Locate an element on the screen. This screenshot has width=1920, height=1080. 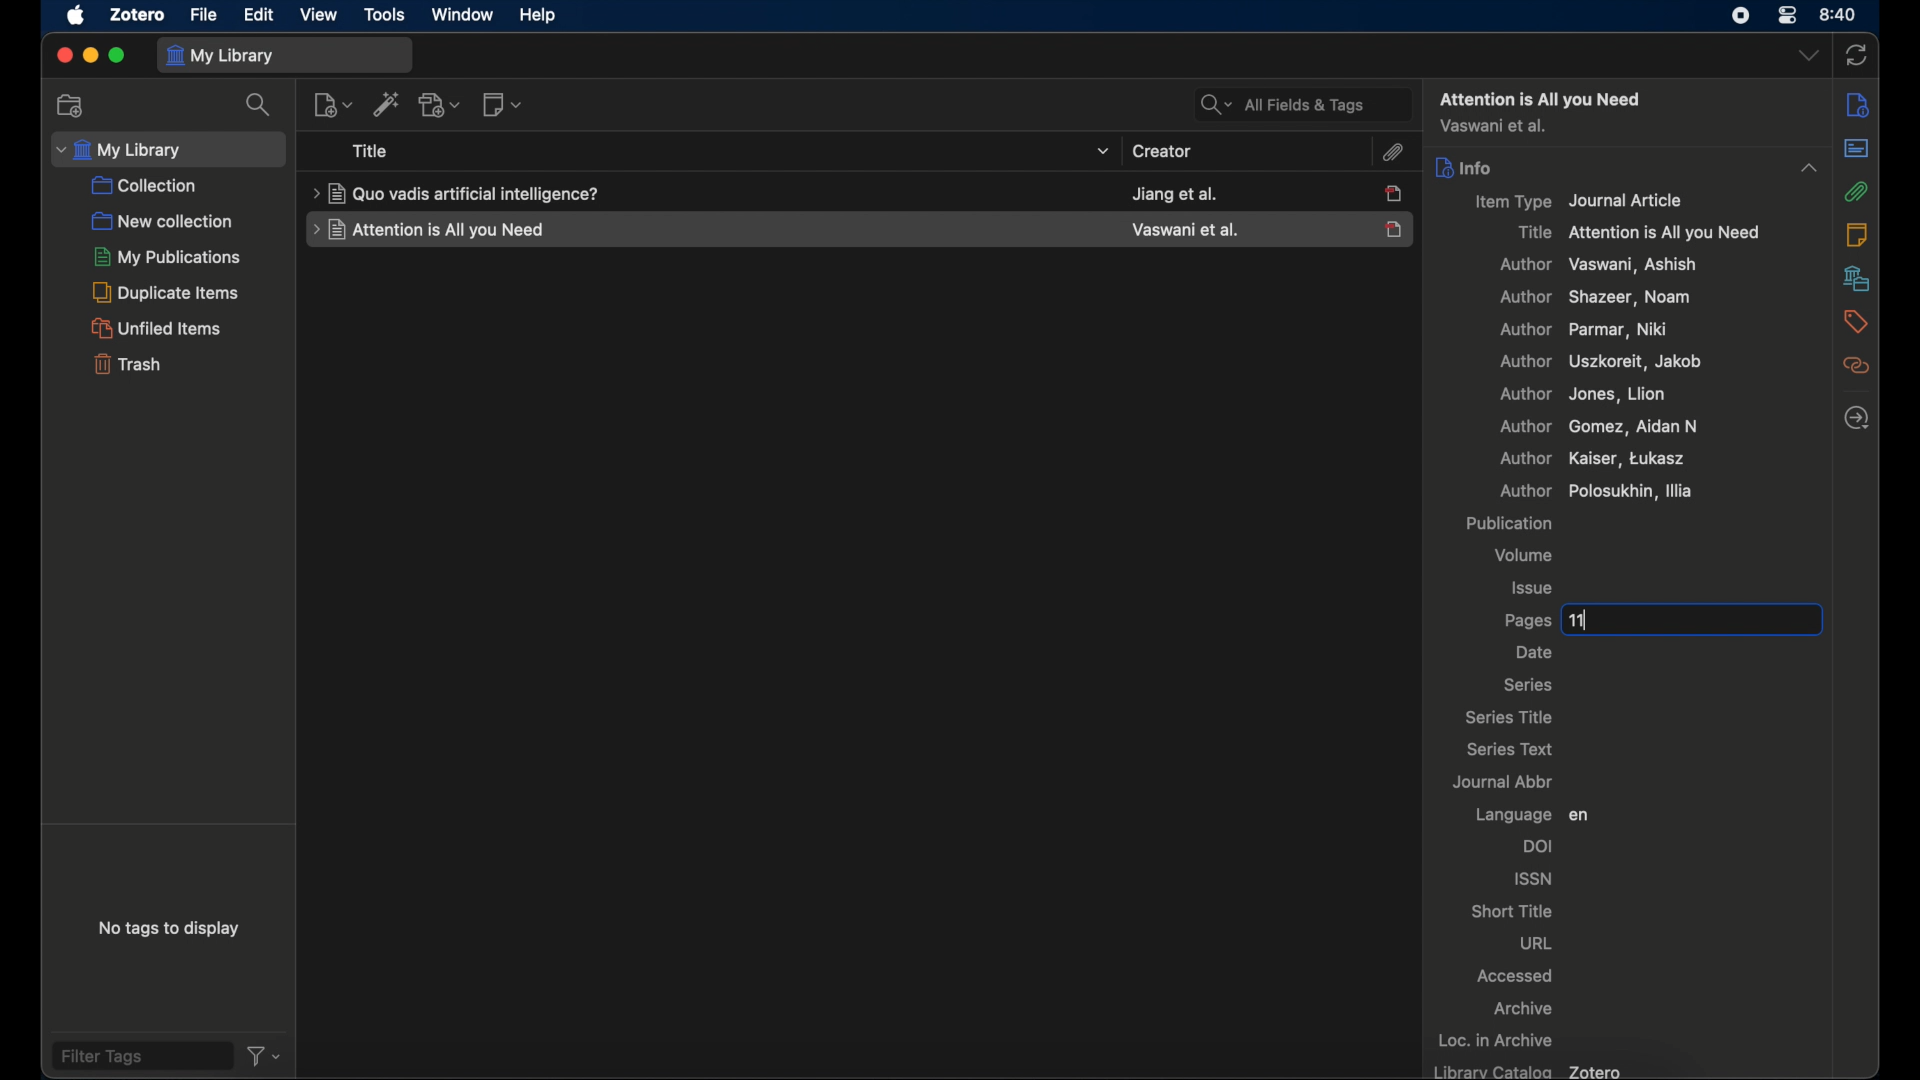
doi is located at coordinates (1541, 846).